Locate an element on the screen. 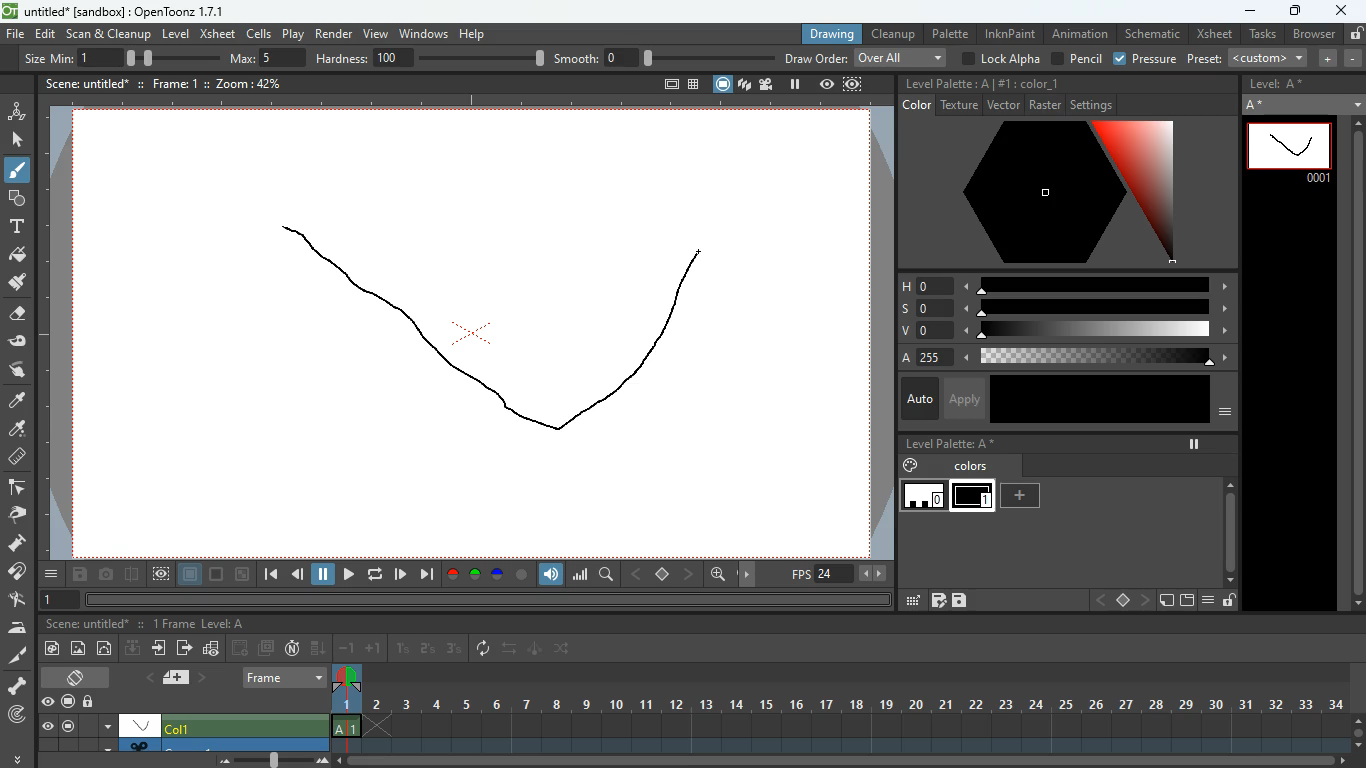 This screenshot has height=768, width=1366. middle is located at coordinates (1124, 600).